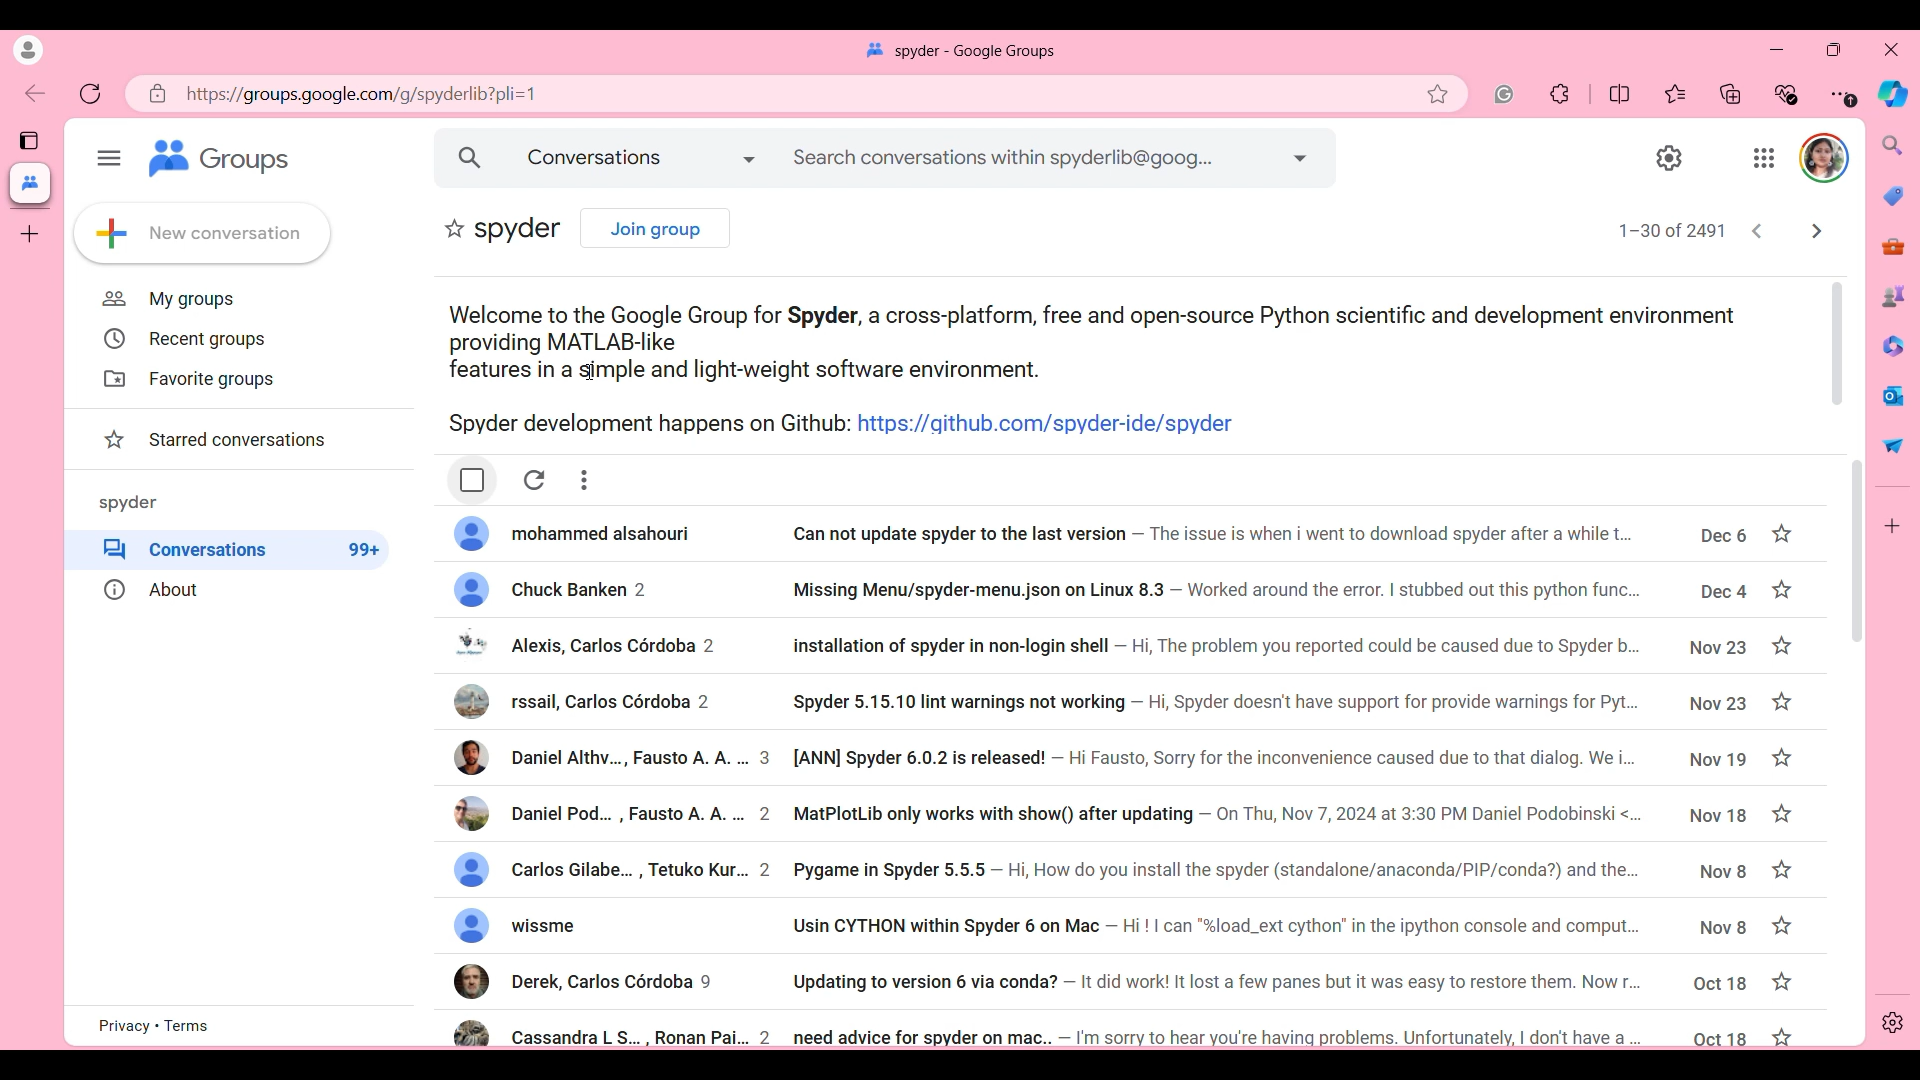 Image resolution: width=1920 pixels, height=1080 pixels. I want to click on Privacy terms, so click(154, 1025).